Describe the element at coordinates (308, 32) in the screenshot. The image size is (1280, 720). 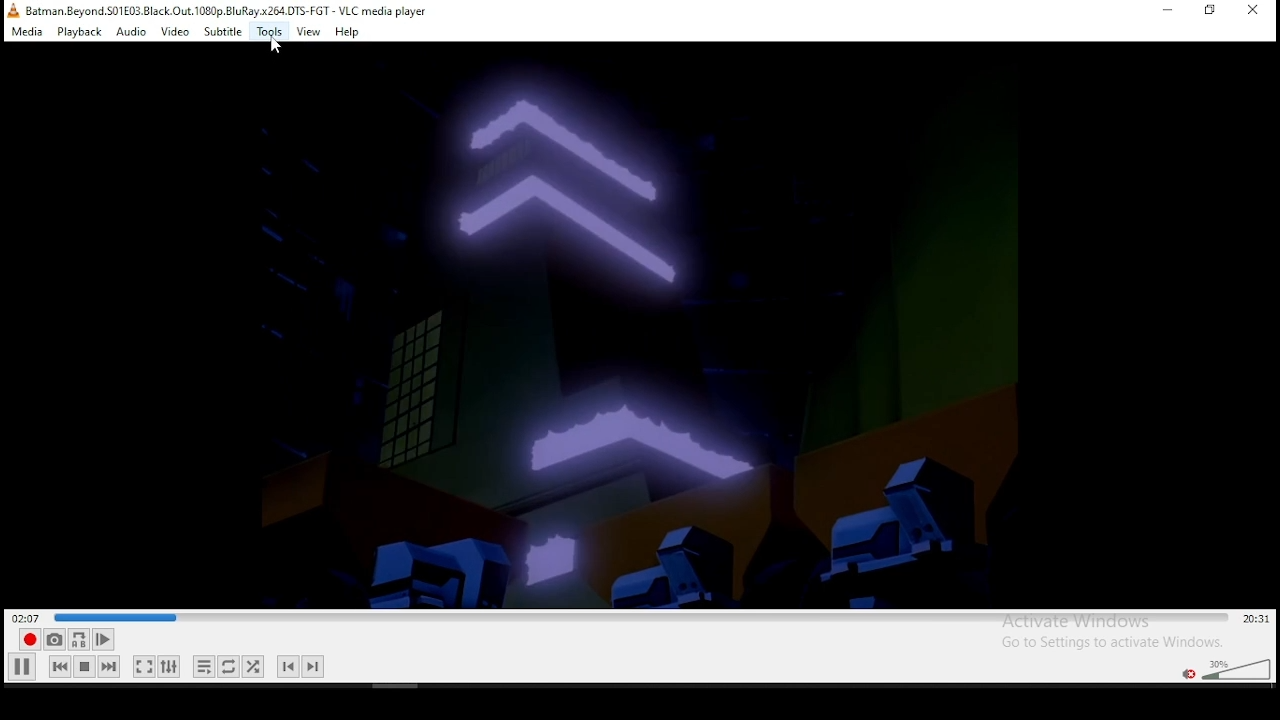
I see `view` at that location.